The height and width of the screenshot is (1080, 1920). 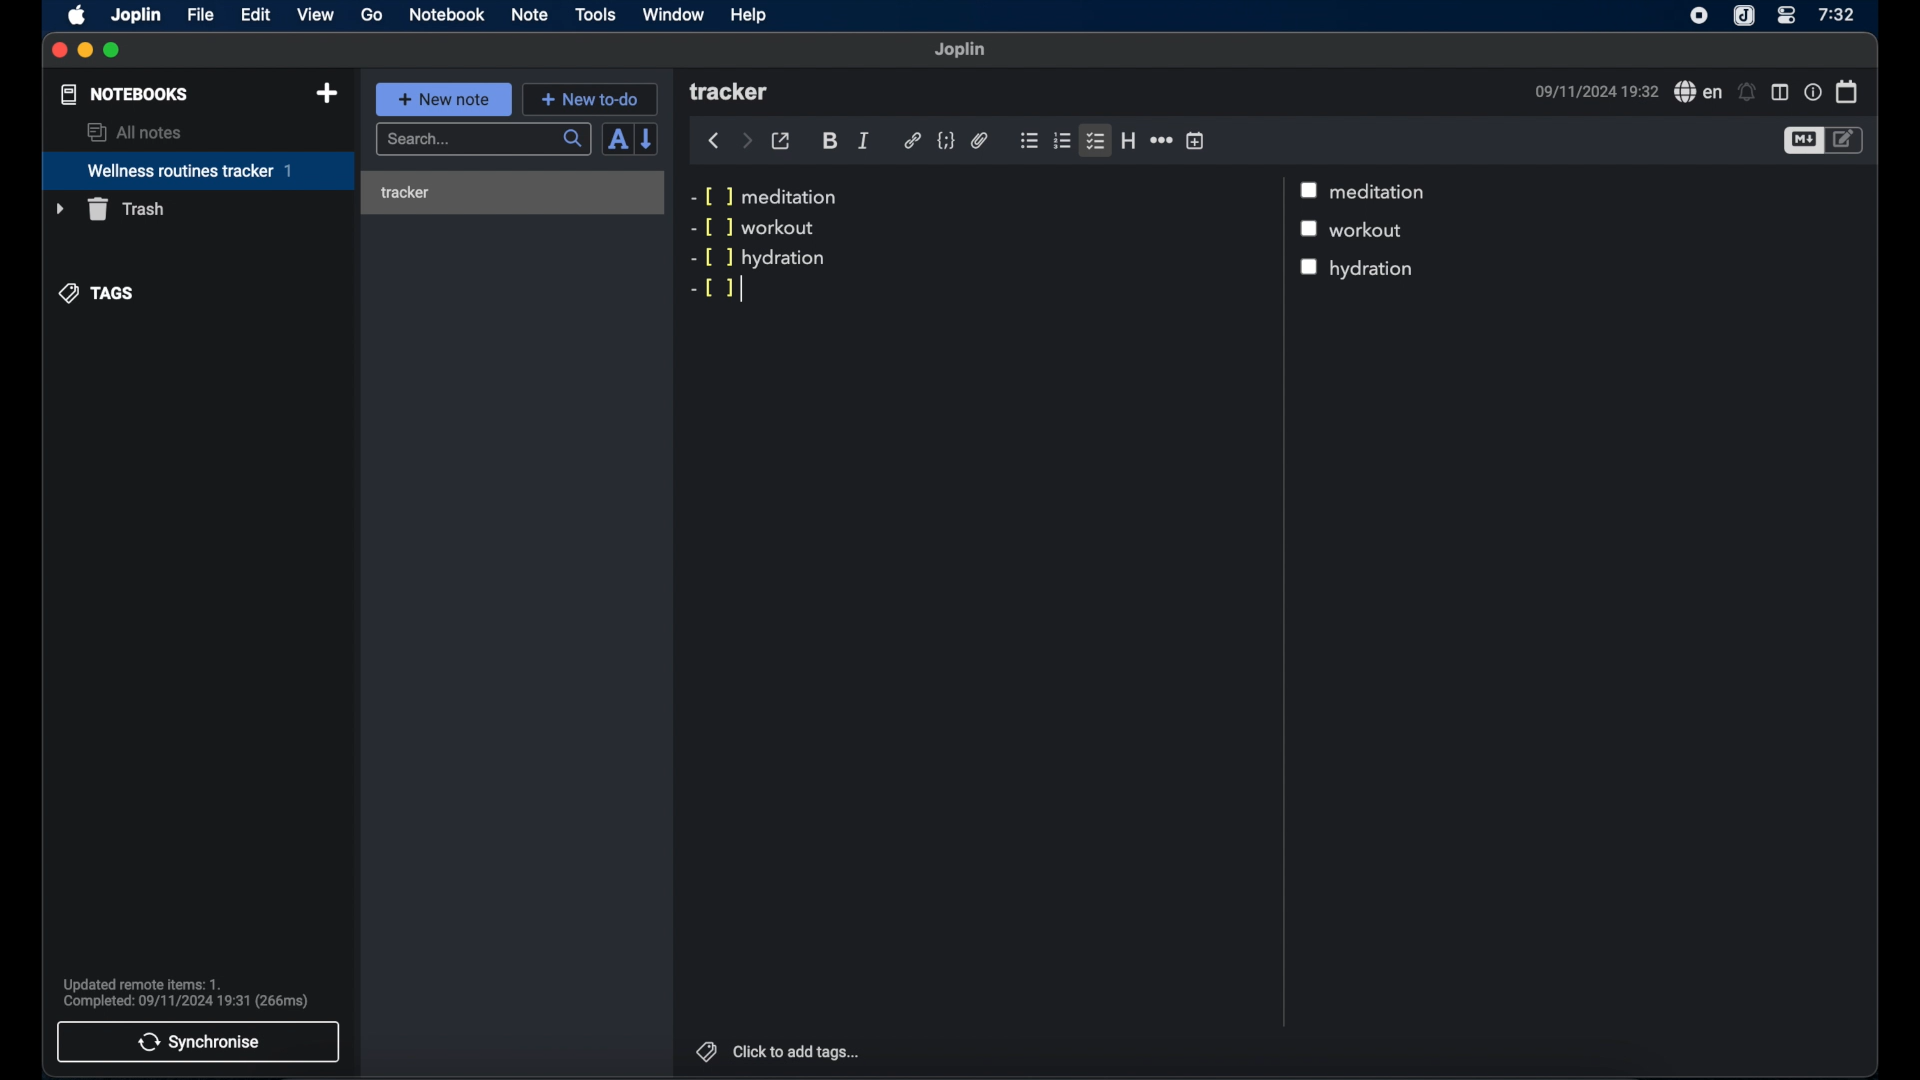 What do you see at coordinates (109, 209) in the screenshot?
I see `trash` at bounding box center [109, 209].